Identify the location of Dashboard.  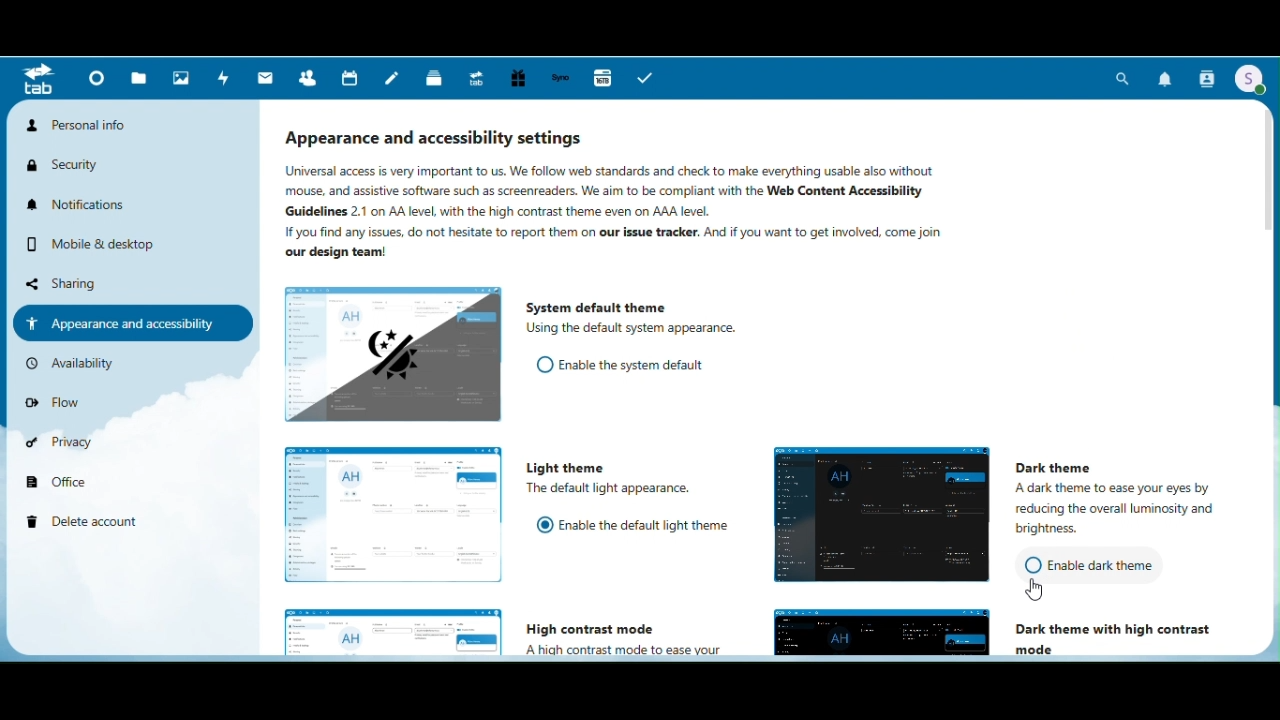
(93, 80).